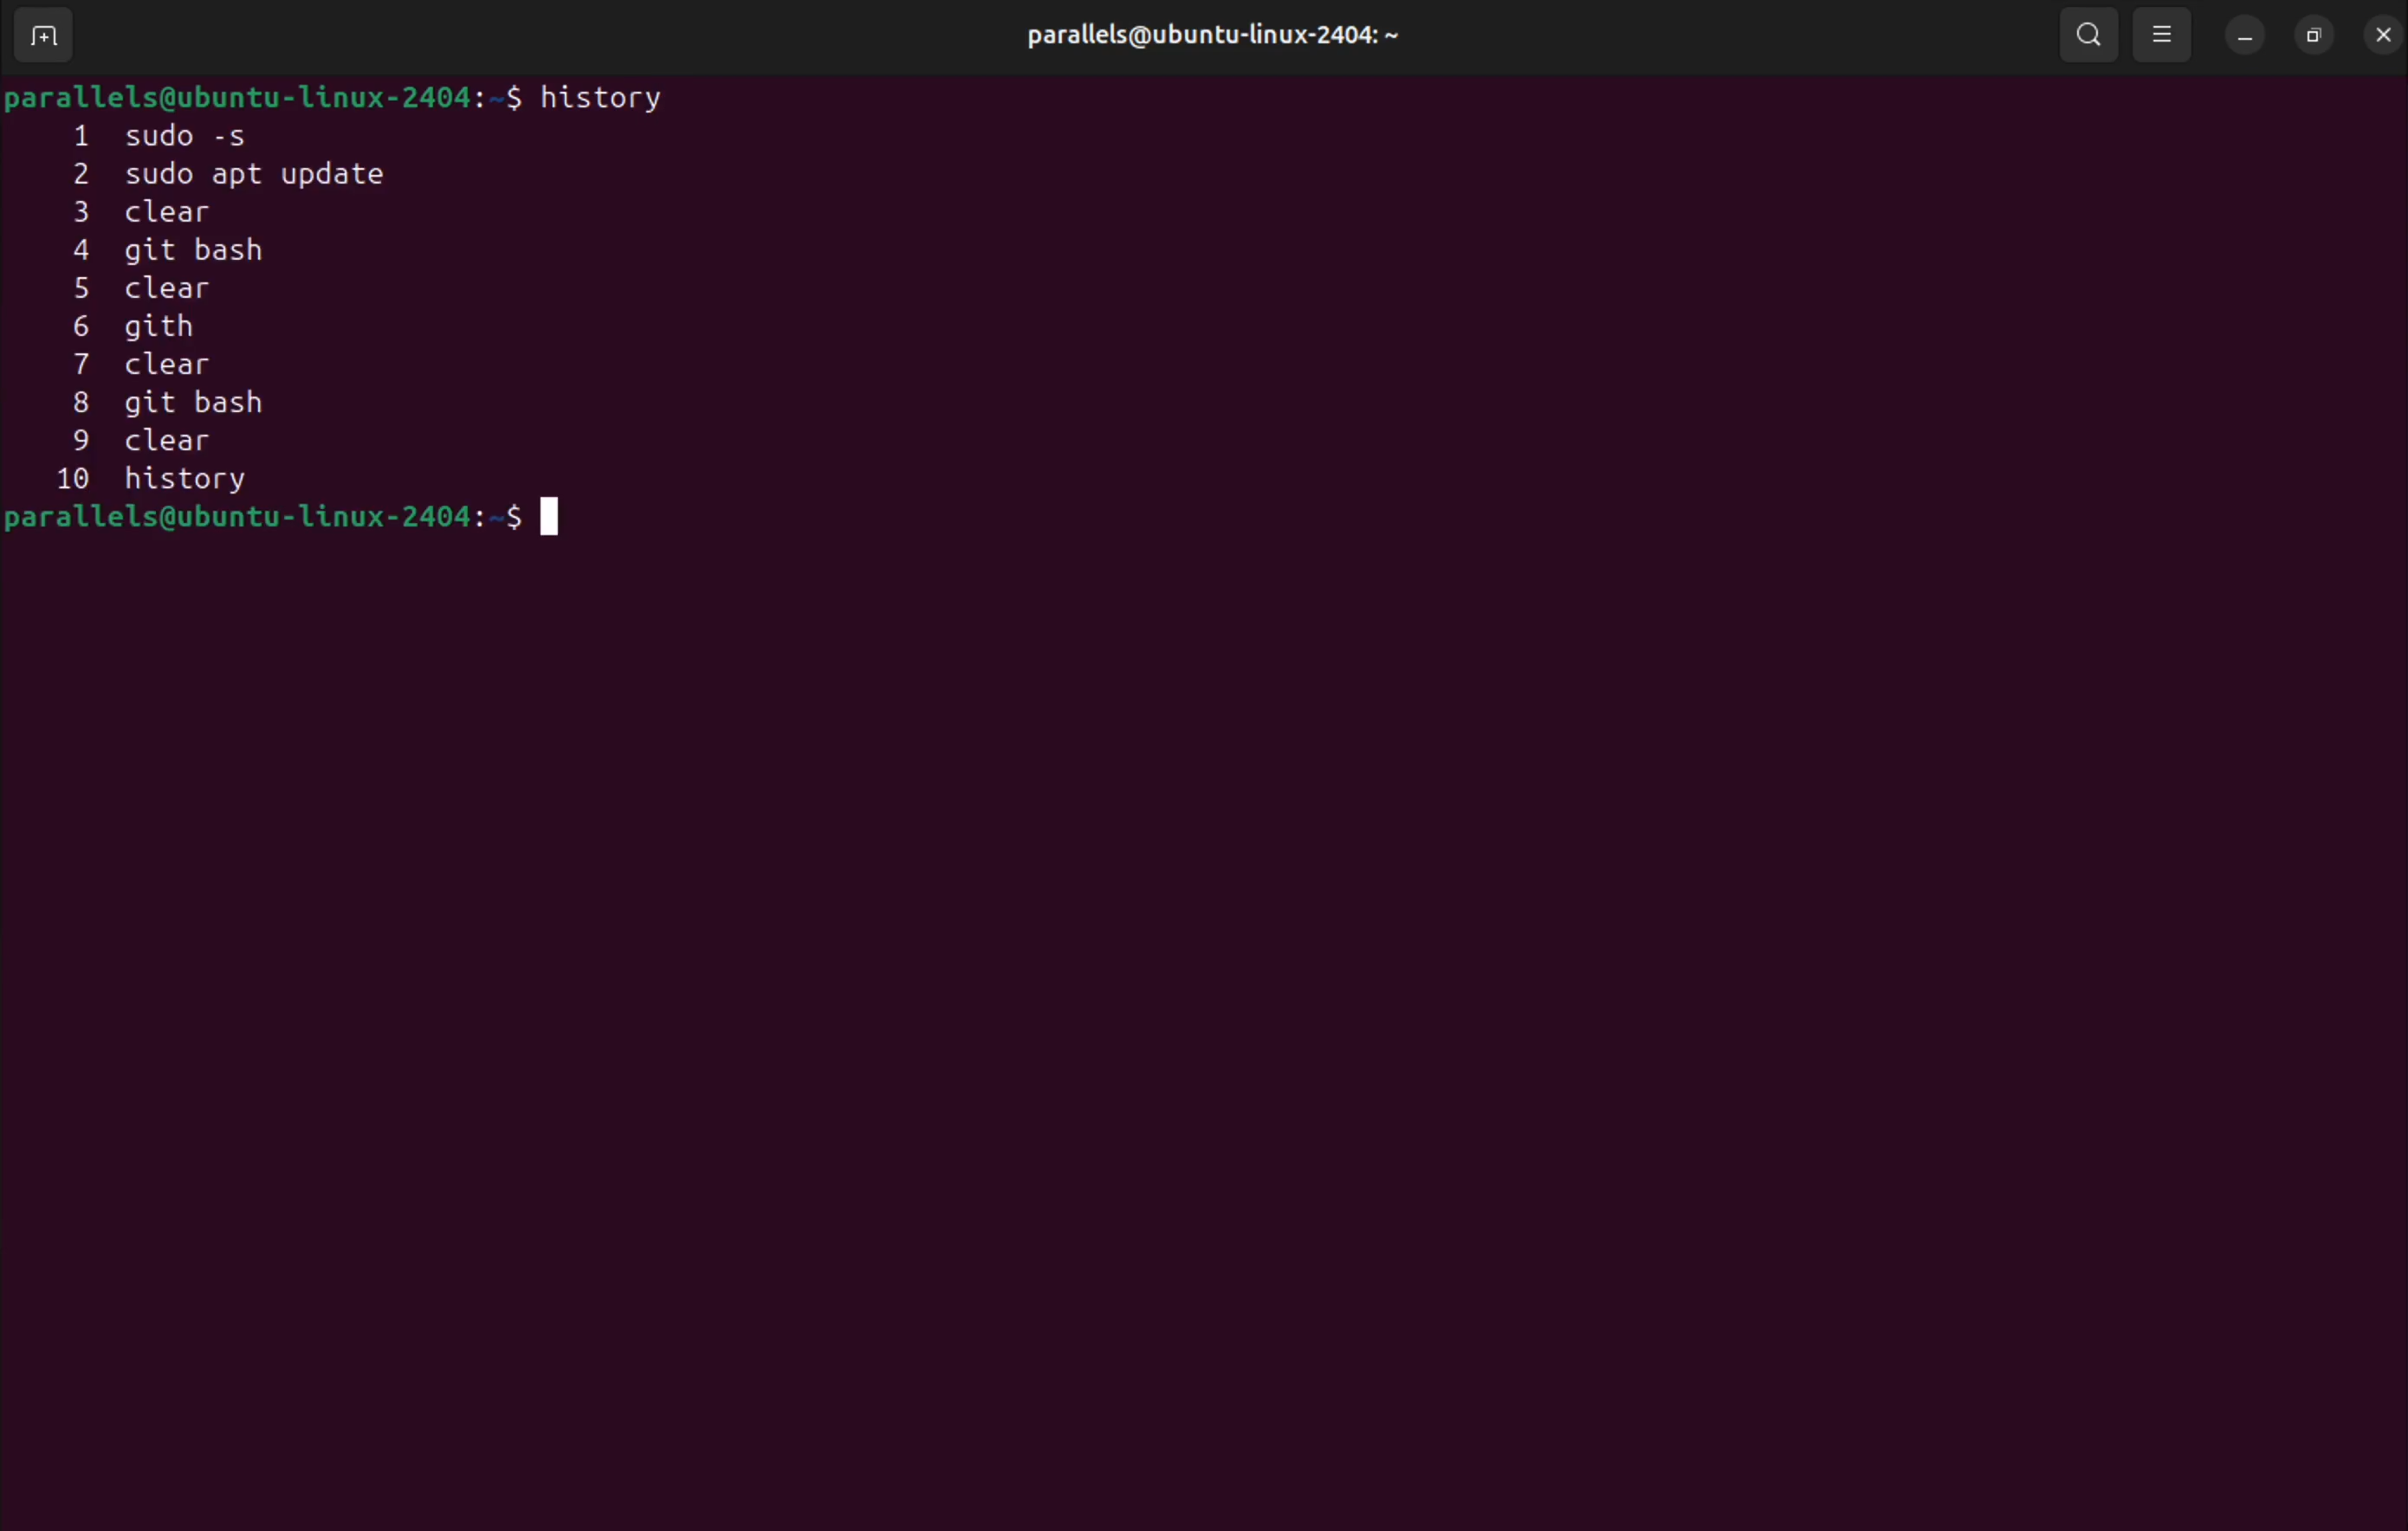  I want to click on 1.sudo -s, so click(183, 135).